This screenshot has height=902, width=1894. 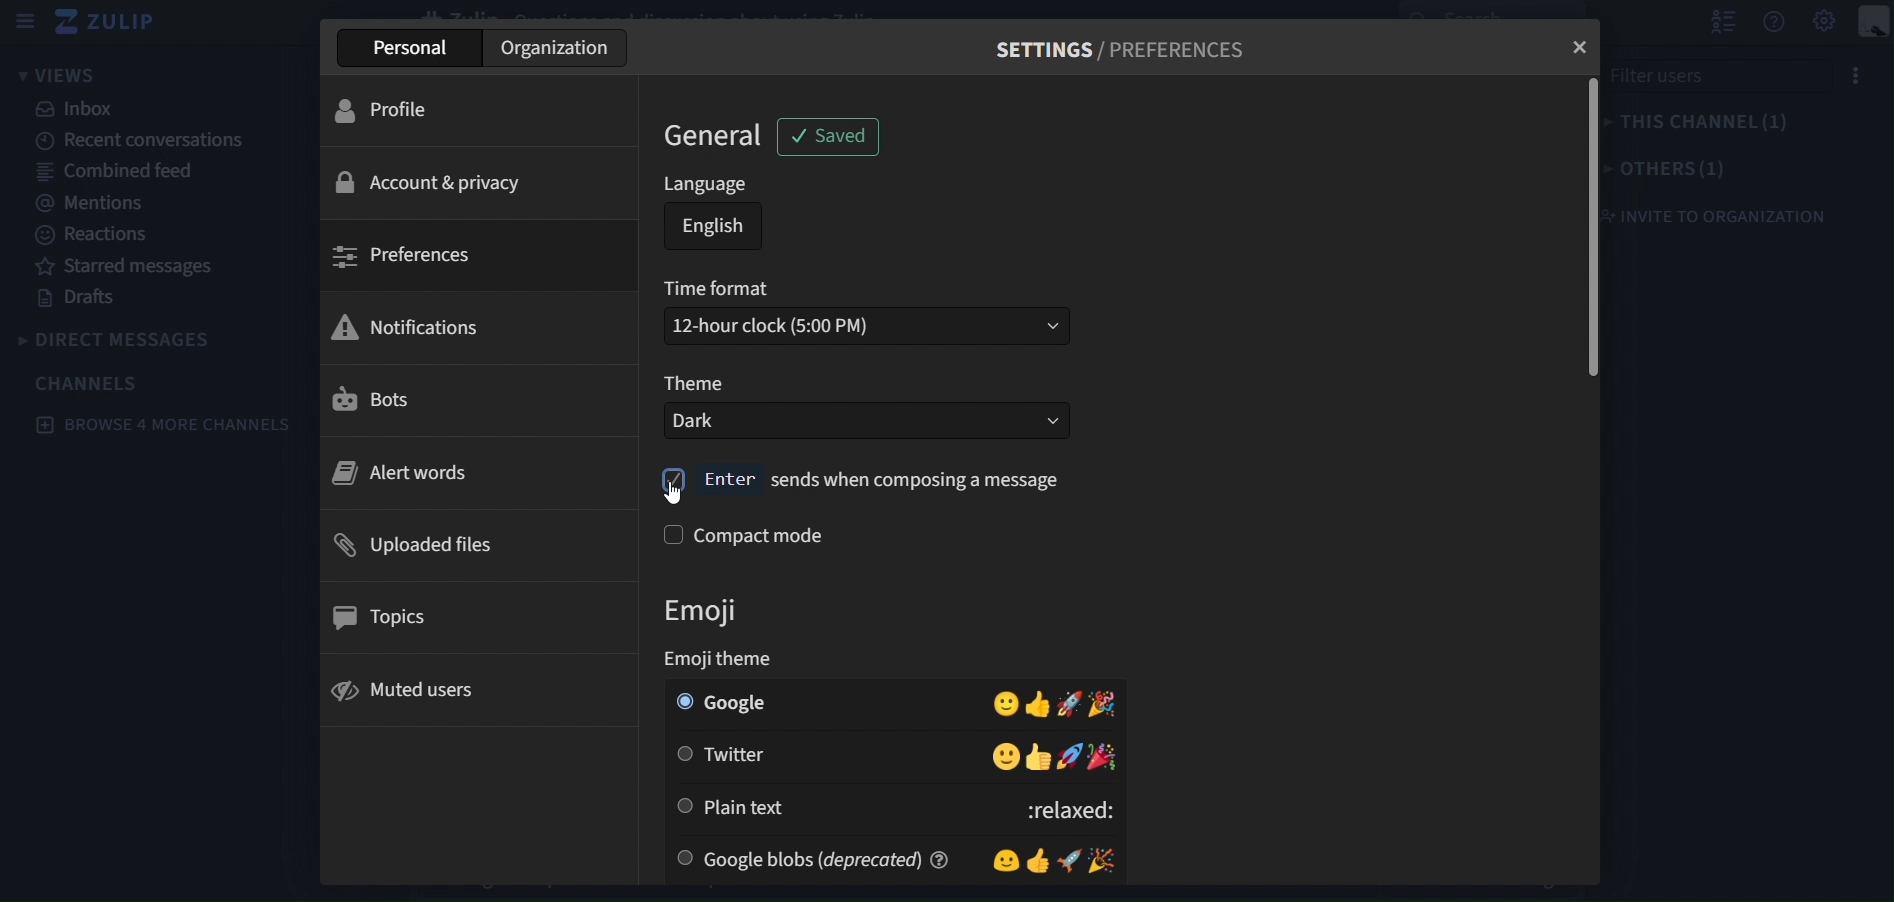 I want to click on English, so click(x=714, y=226).